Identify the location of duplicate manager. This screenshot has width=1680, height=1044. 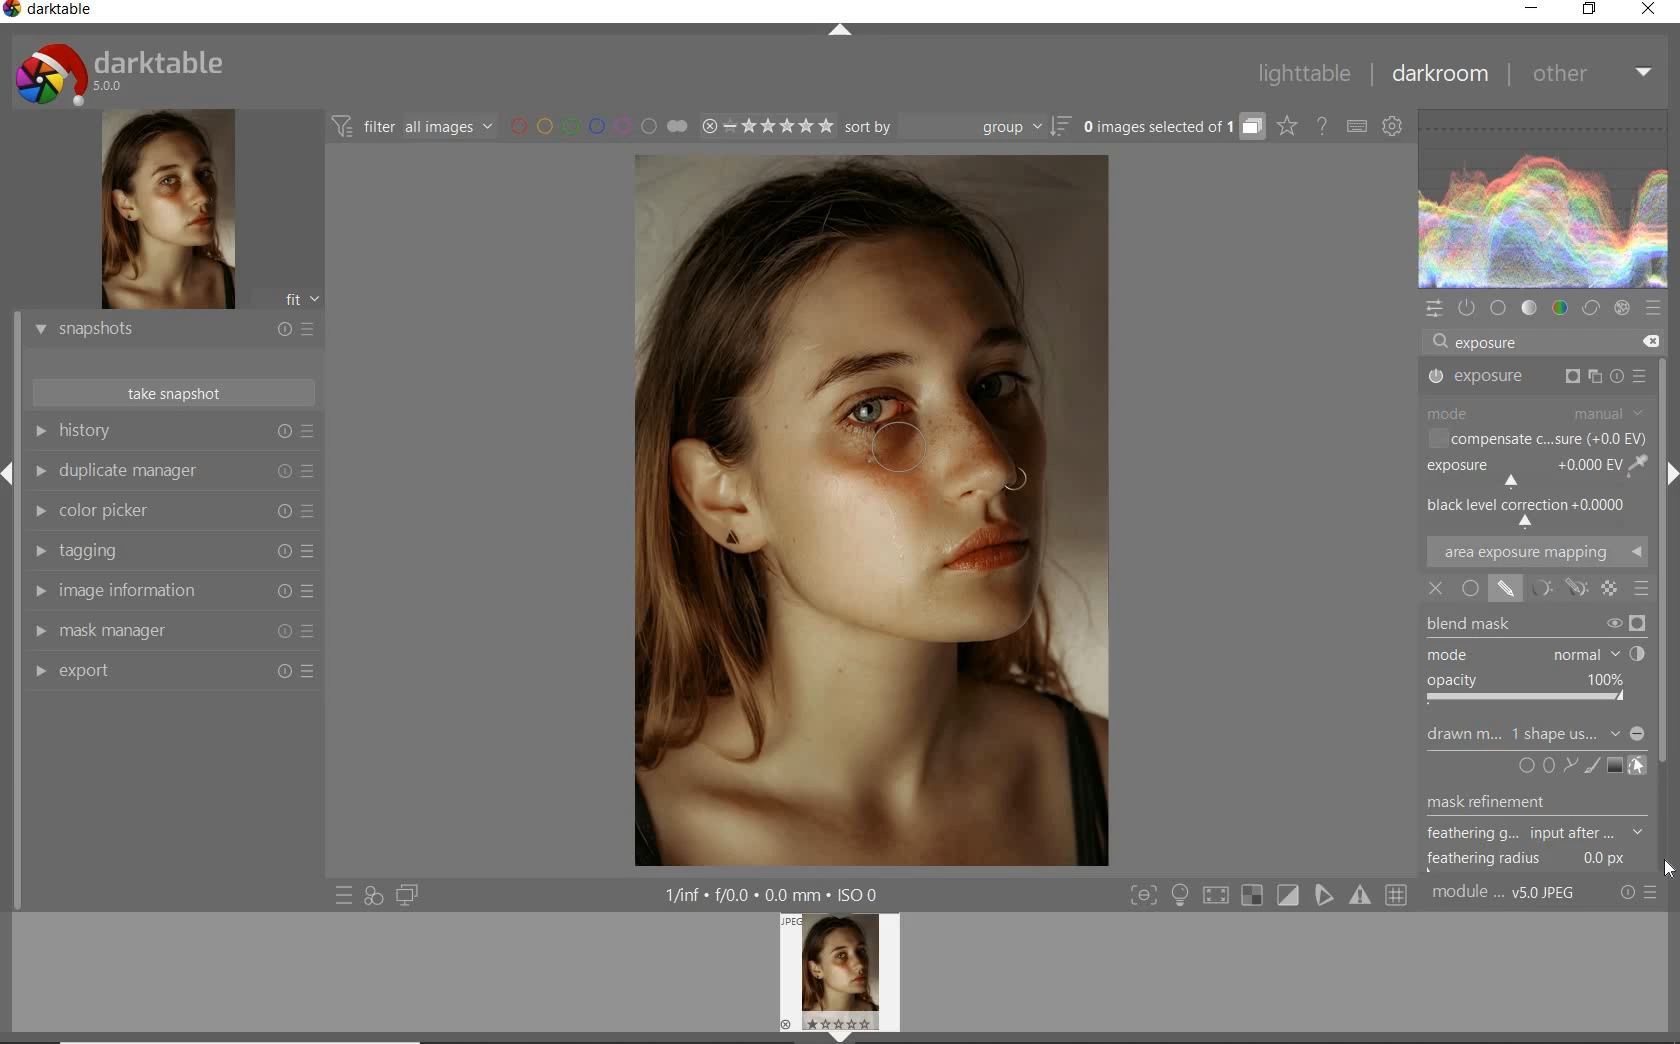
(172, 472).